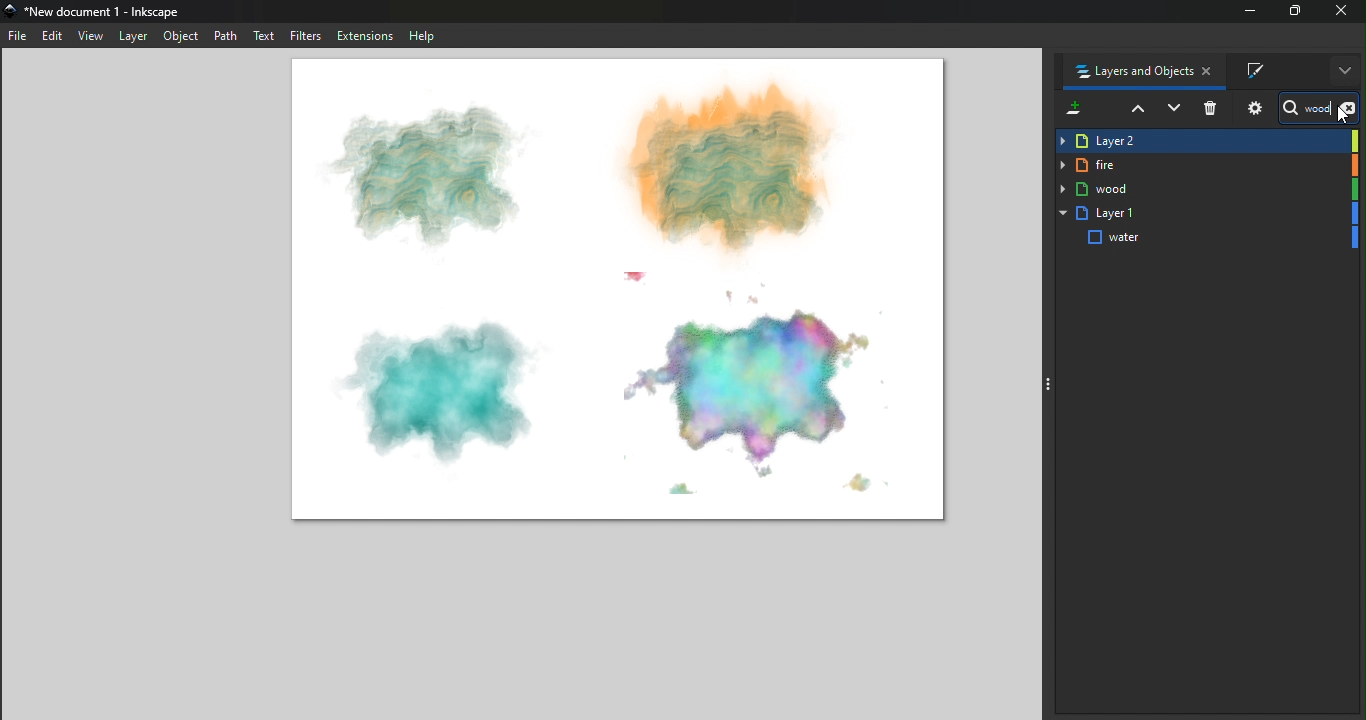 The width and height of the screenshot is (1366, 720). Describe the element at coordinates (1294, 10) in the screenshot. I see `Maximize` at that location.